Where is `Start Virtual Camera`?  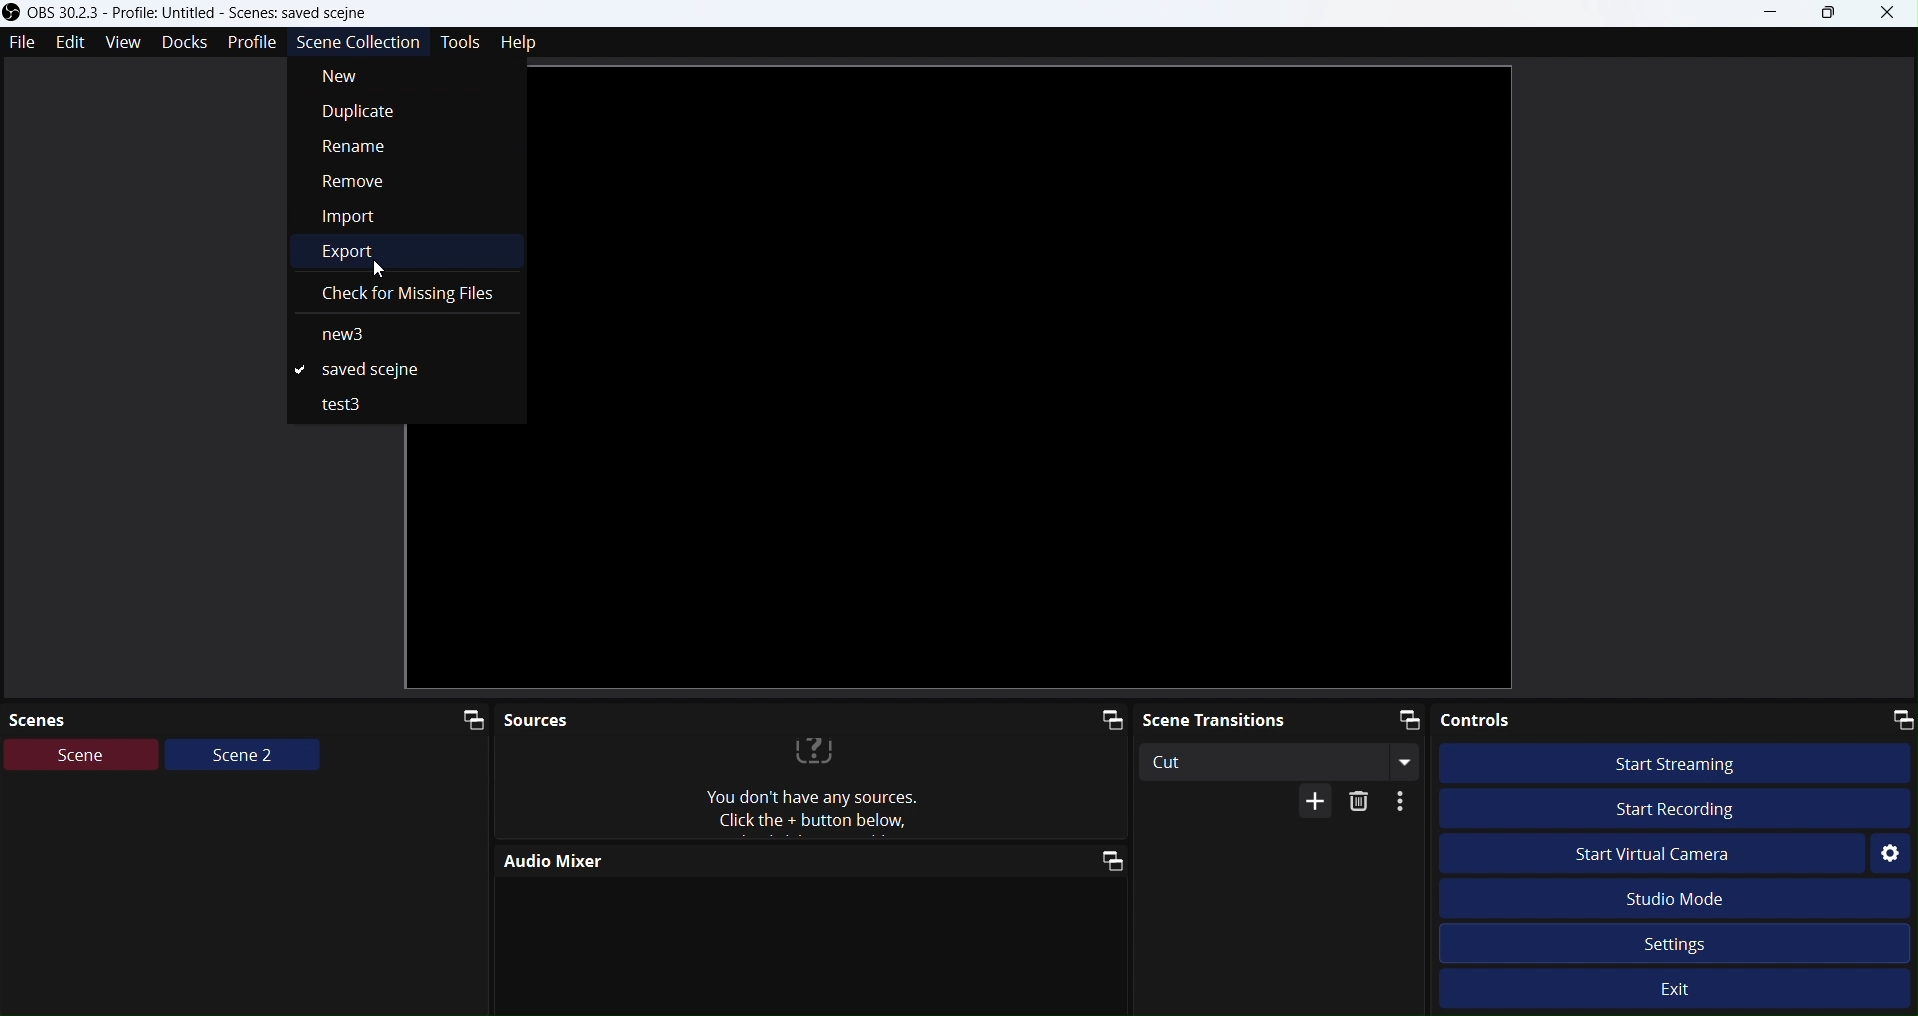
Start Virtual Camera is located at coordinates (1649, 853).